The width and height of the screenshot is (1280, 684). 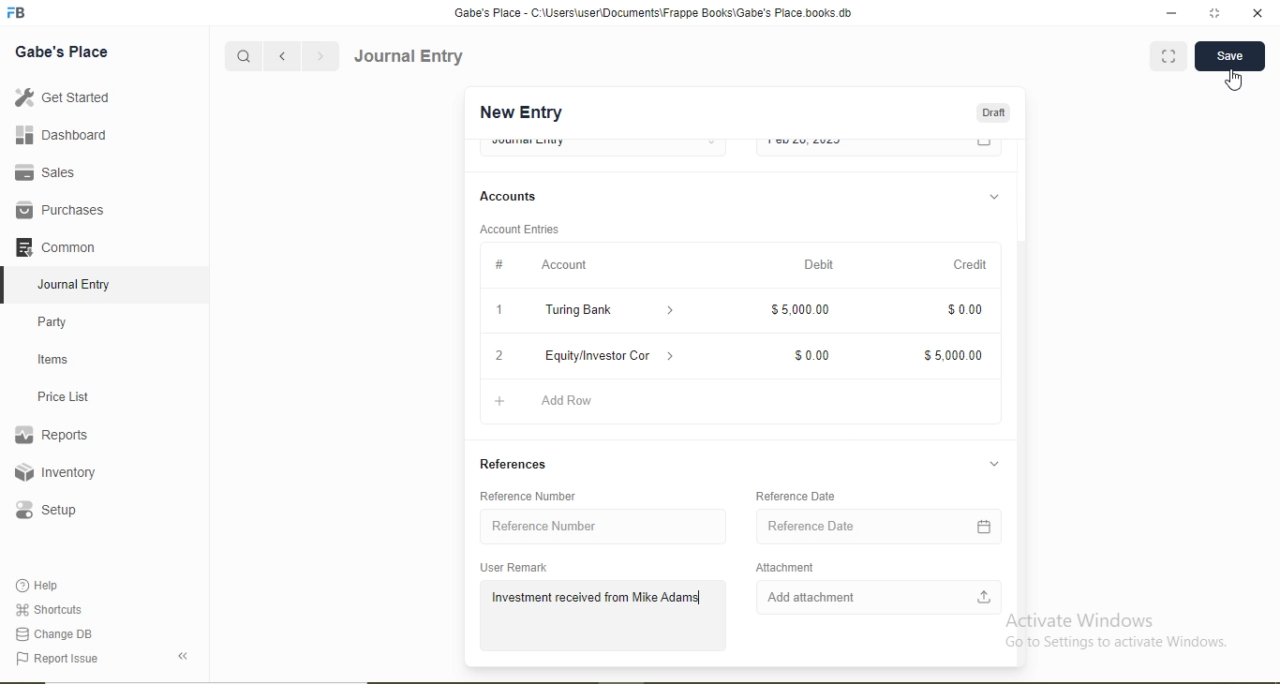 What do you see at coordinates (56, 659) in the screenshot?
I see `Report Issue` at bounding box center [56, 659].